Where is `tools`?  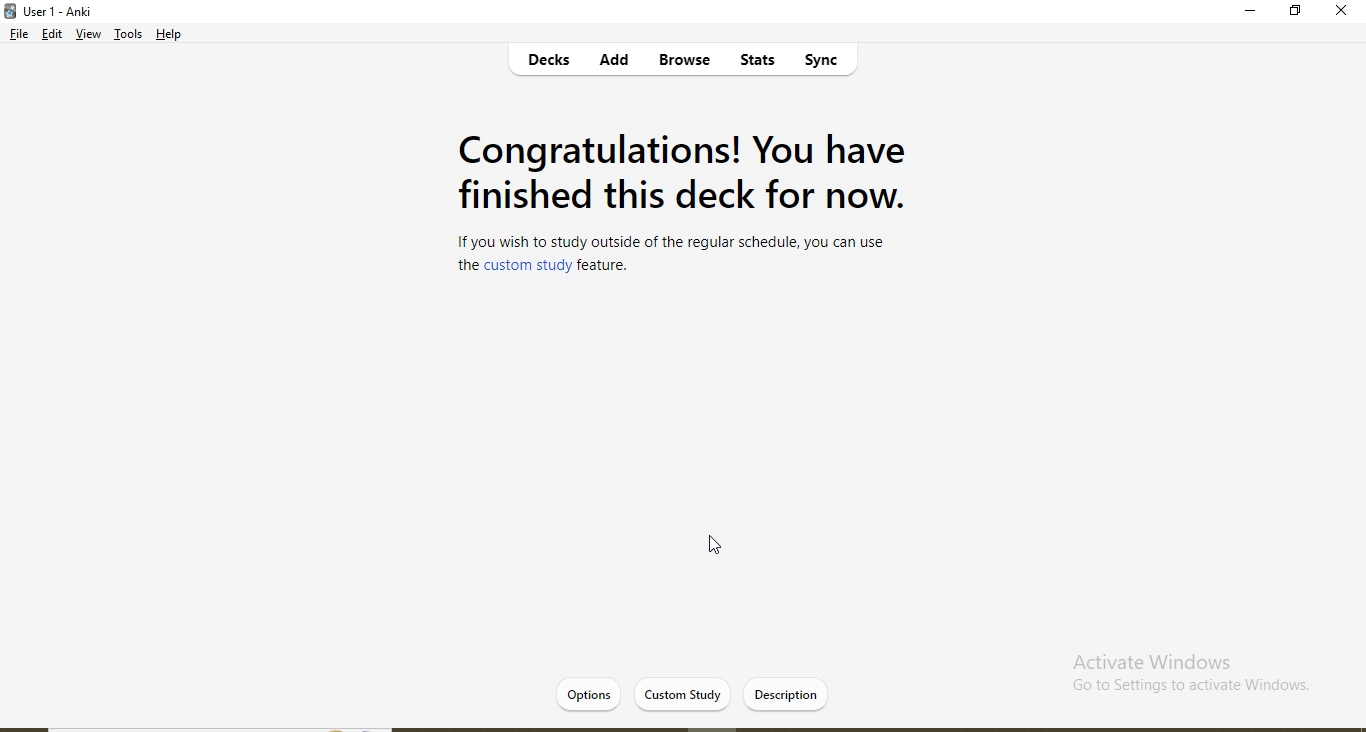
tools is located at coordinates (128, 37).